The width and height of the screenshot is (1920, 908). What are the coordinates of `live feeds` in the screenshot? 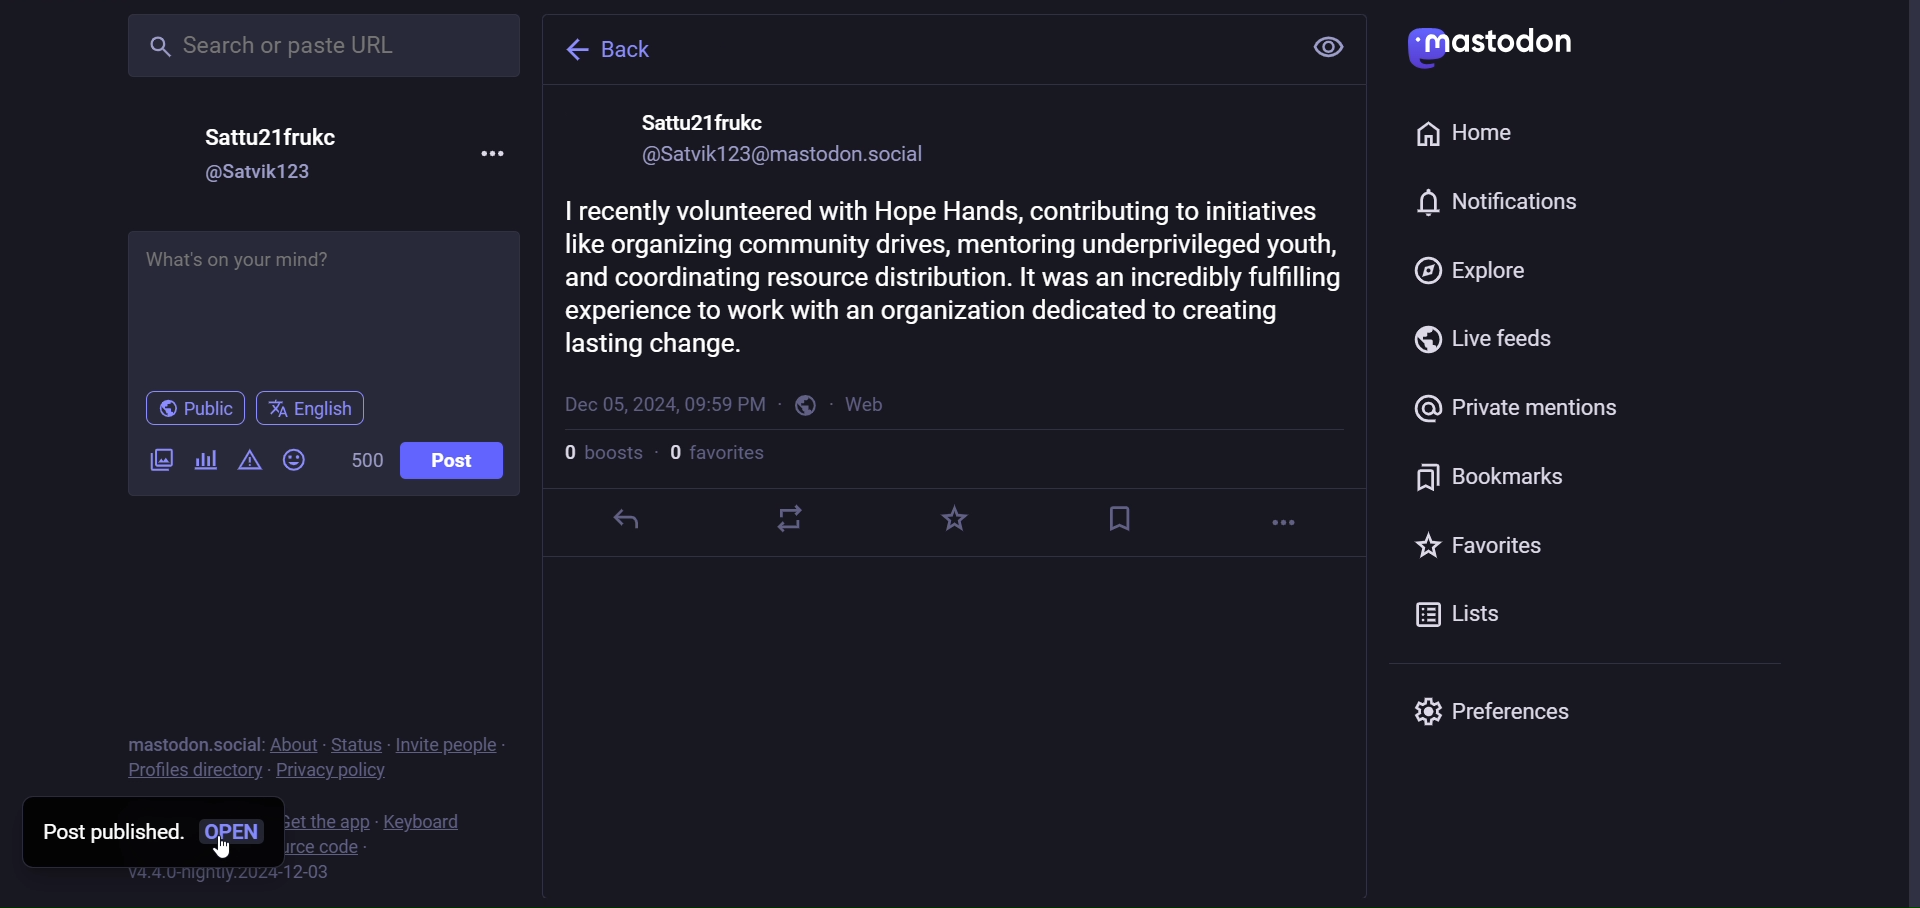 It's located at (1477, 343).